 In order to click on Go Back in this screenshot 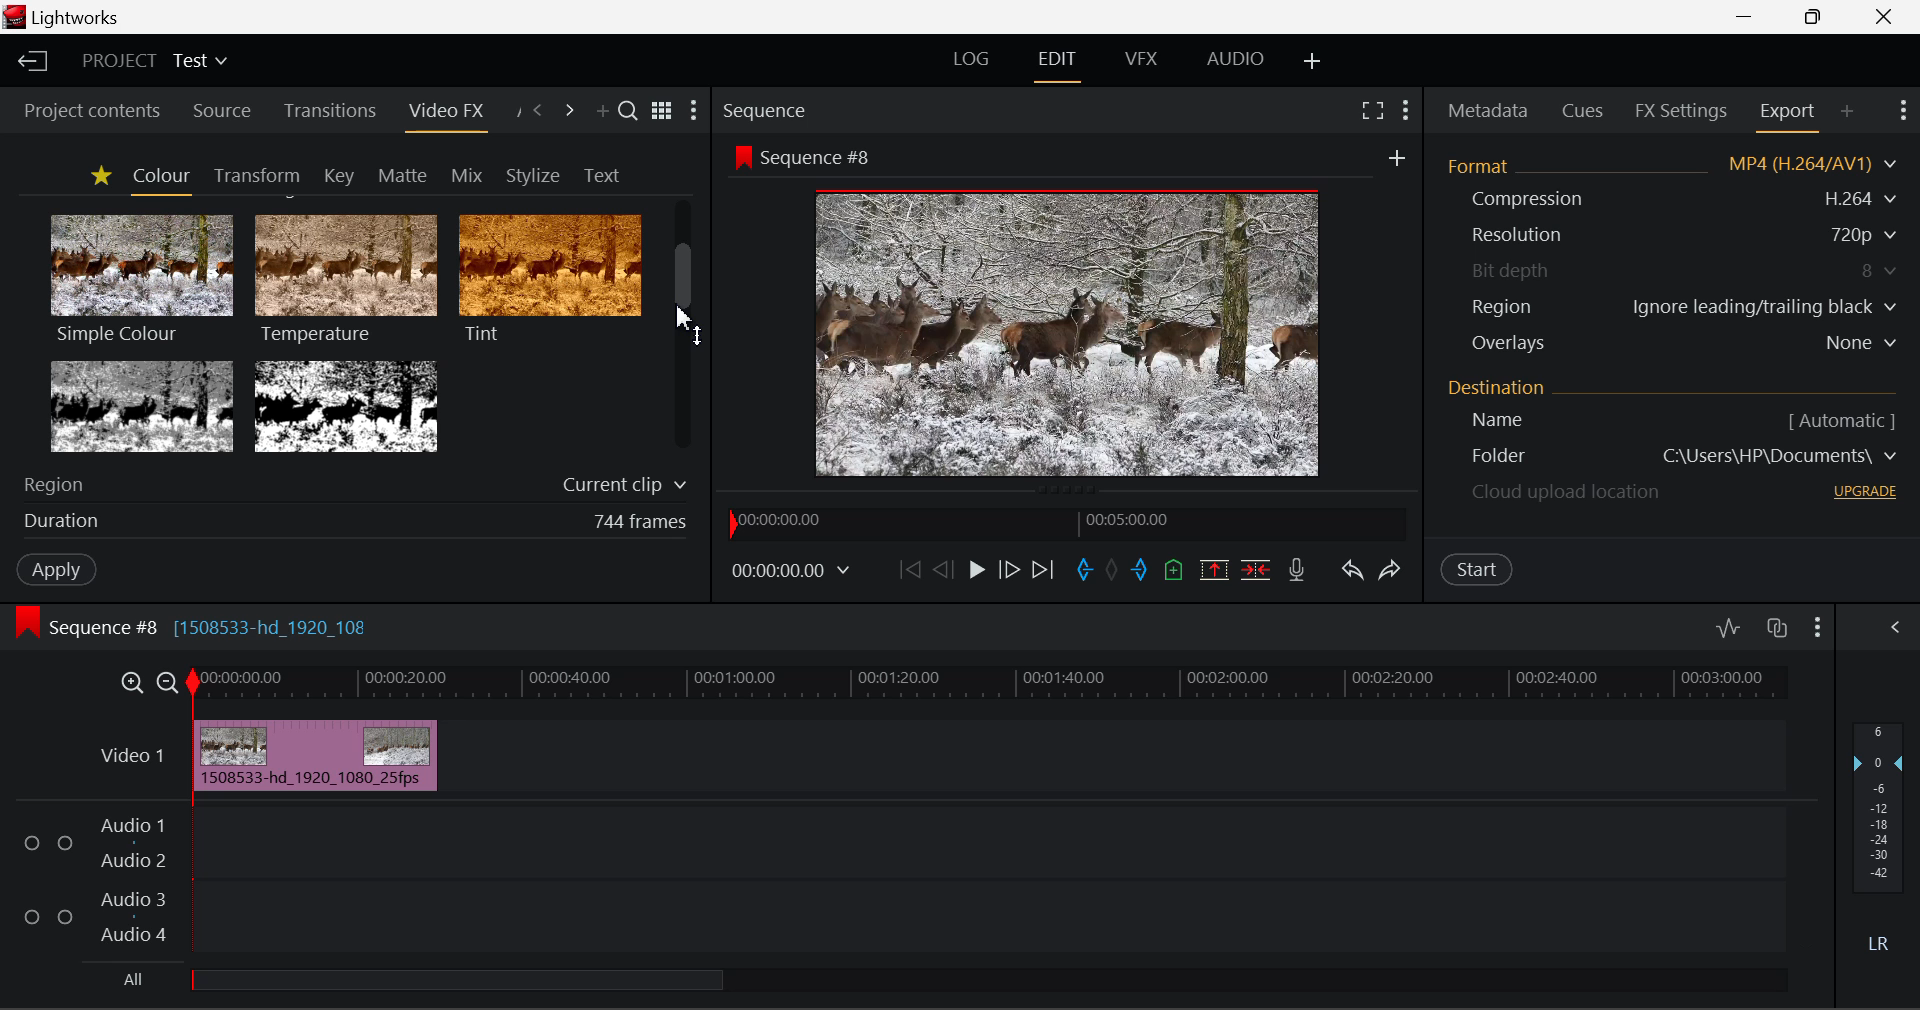, I will do `click(943, 570)`.